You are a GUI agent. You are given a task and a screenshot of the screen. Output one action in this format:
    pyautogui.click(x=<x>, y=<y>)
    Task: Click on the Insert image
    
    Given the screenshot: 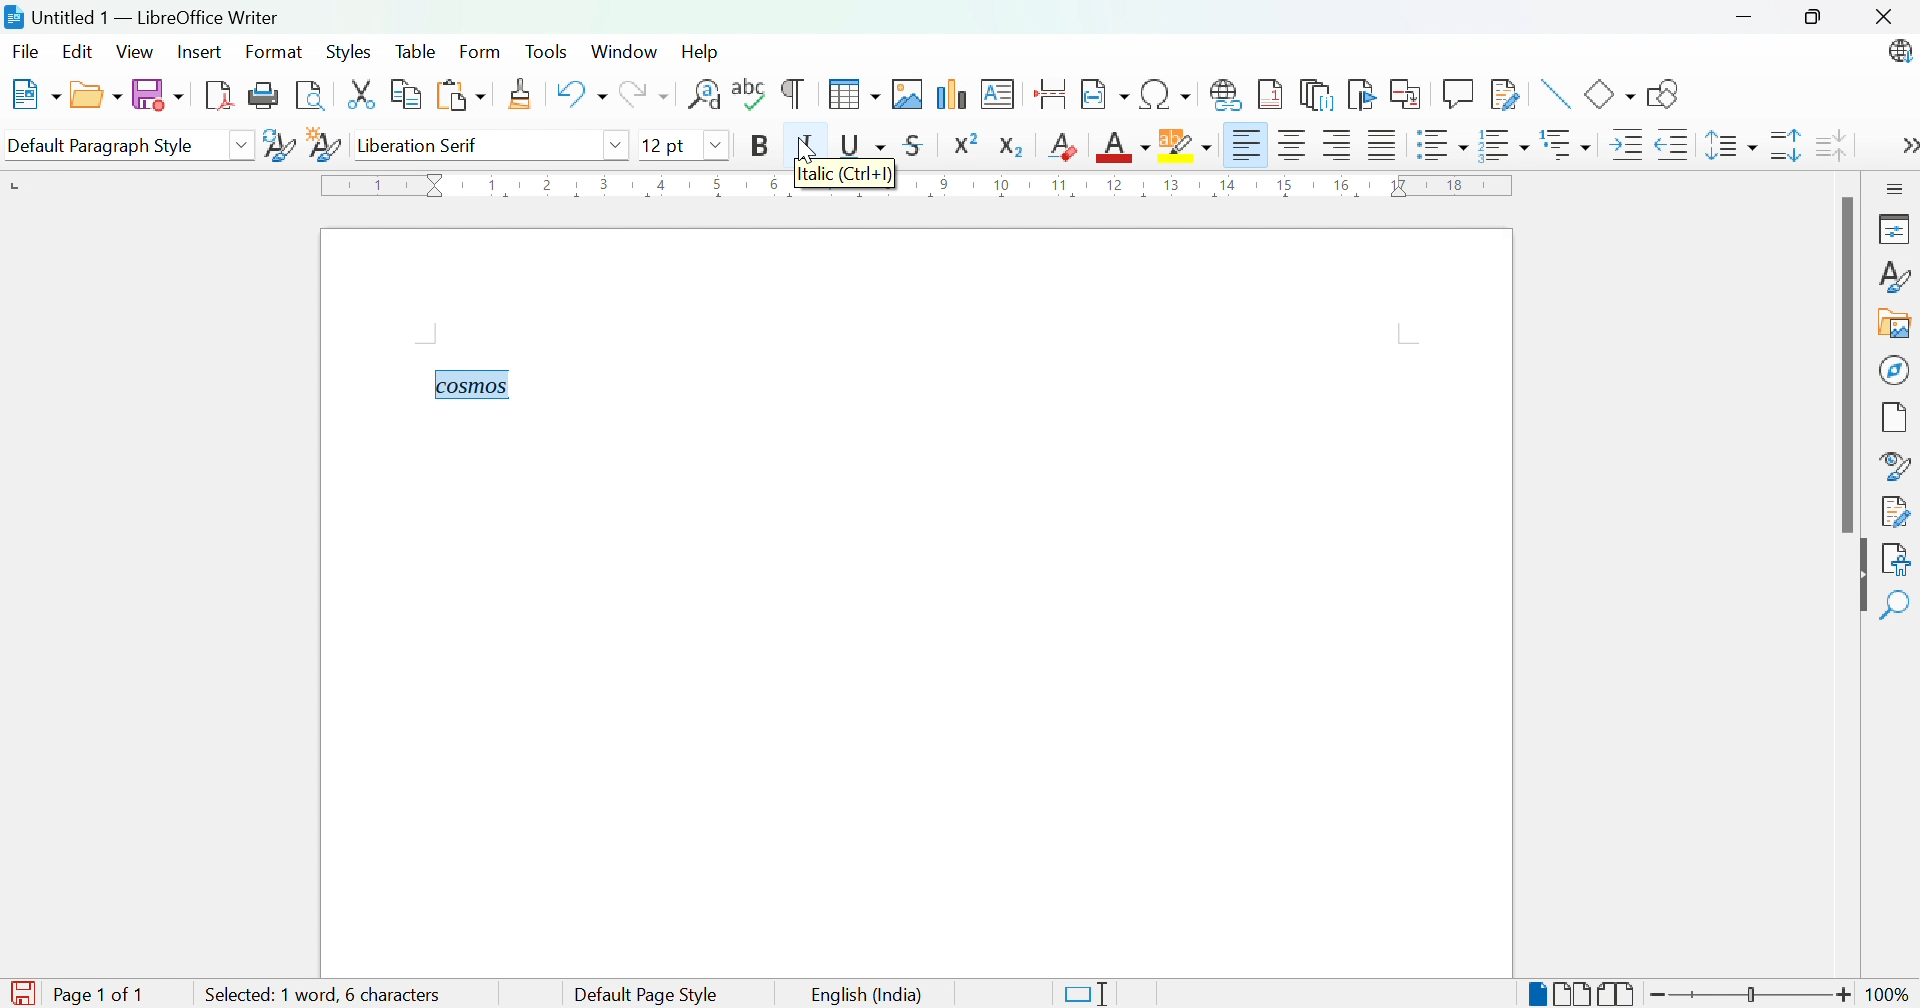 What is the action you would take?
    pyautogui.click(x=907, y=94)
    